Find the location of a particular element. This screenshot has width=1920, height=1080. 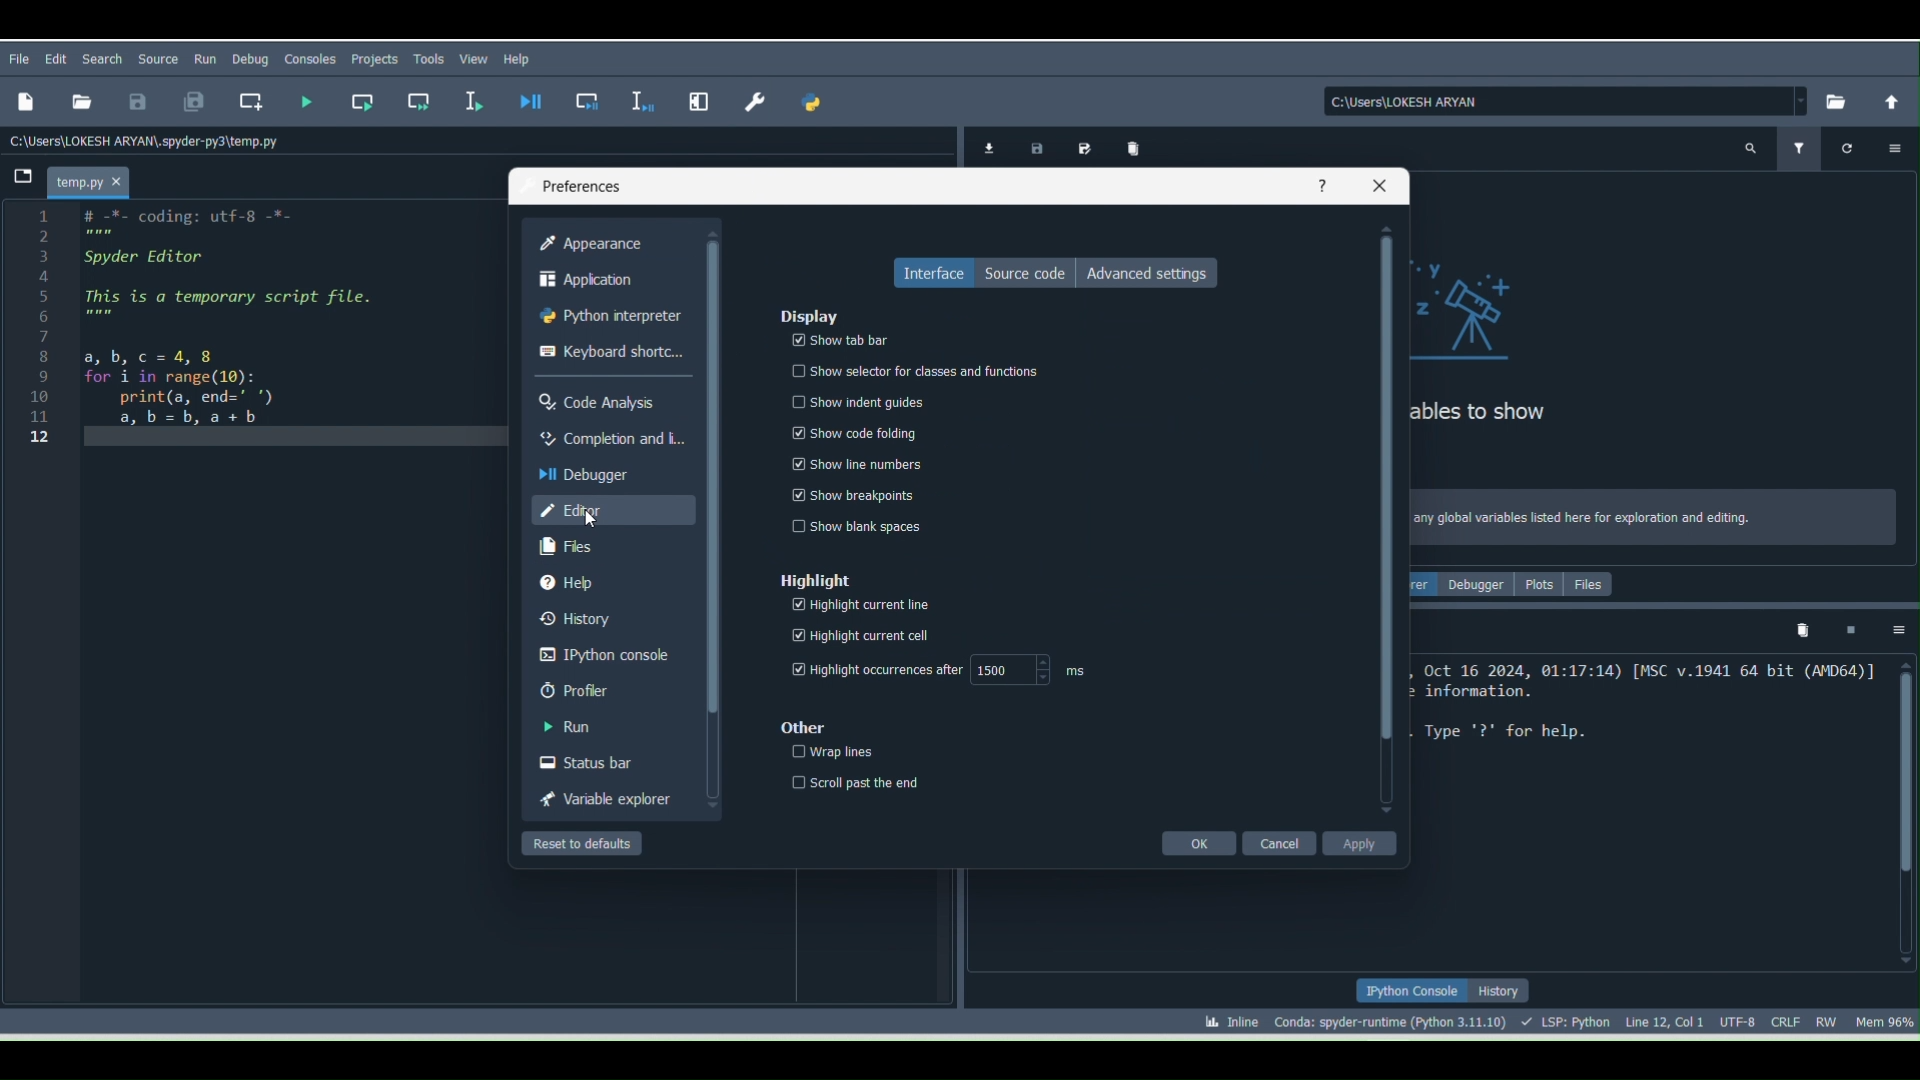

Cursor position is located at coordinates (1664, 1019).